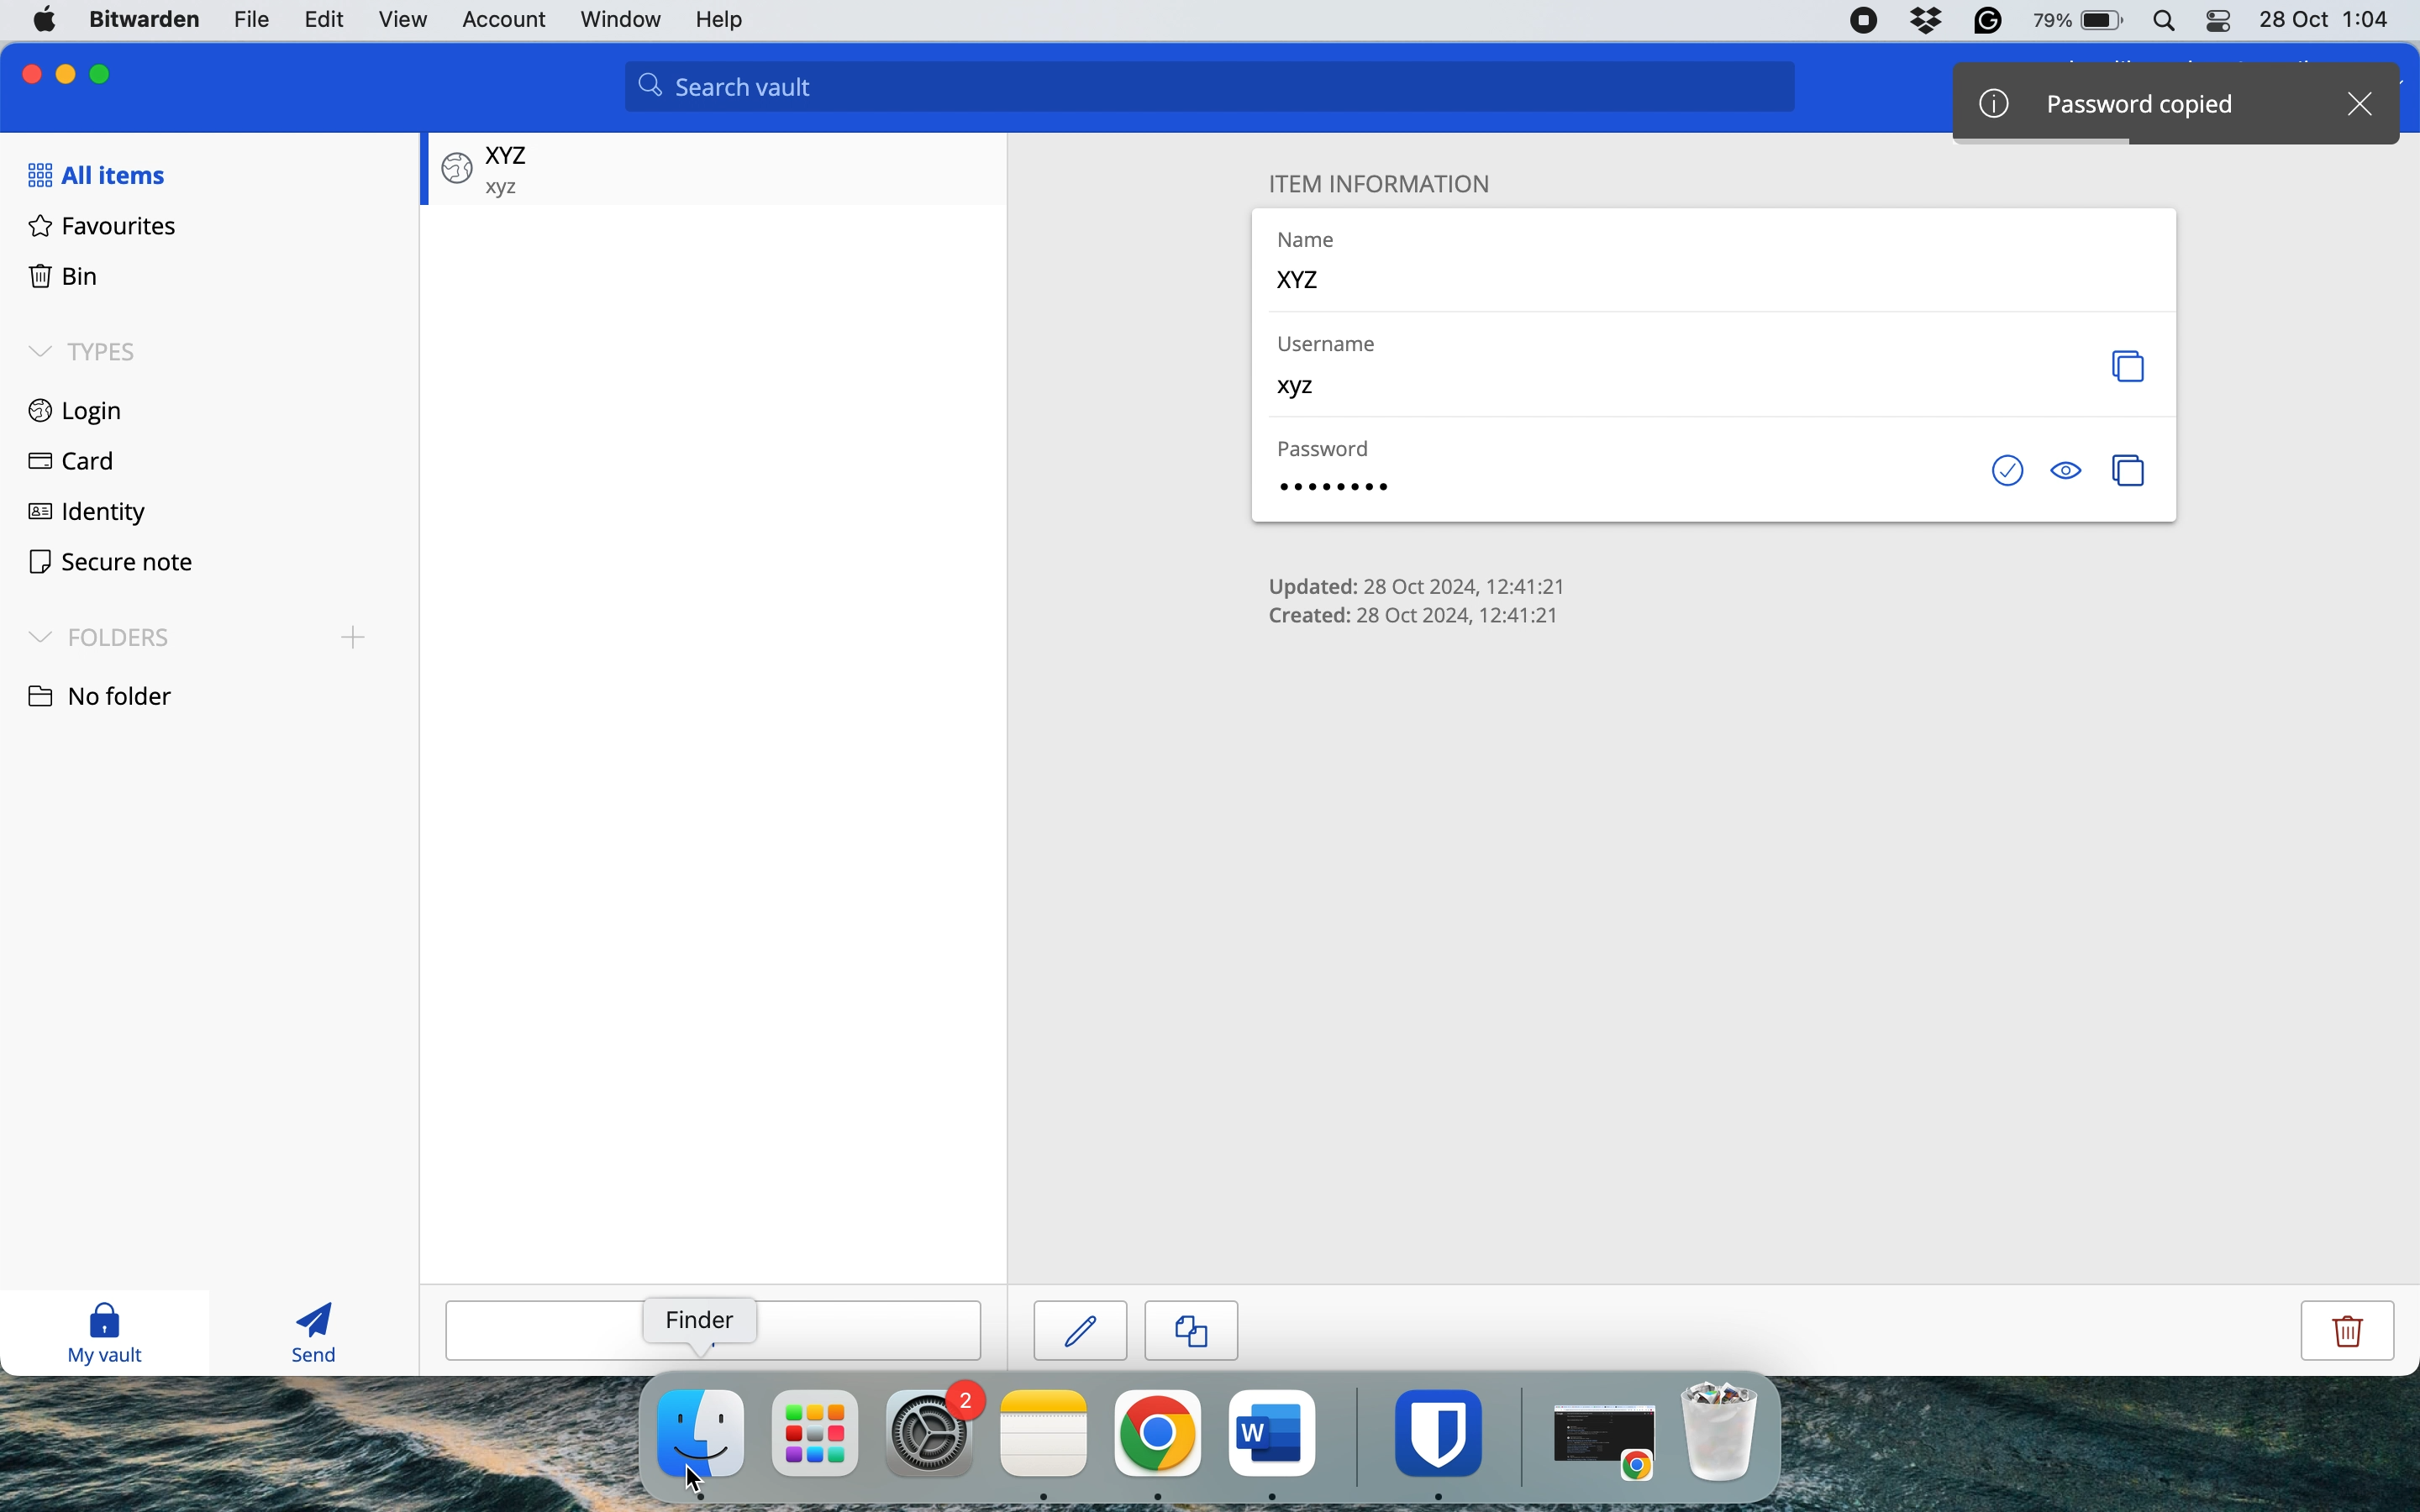  Describe the element at coordinates (506, 17) in the screenshot. I see `account` at that location.